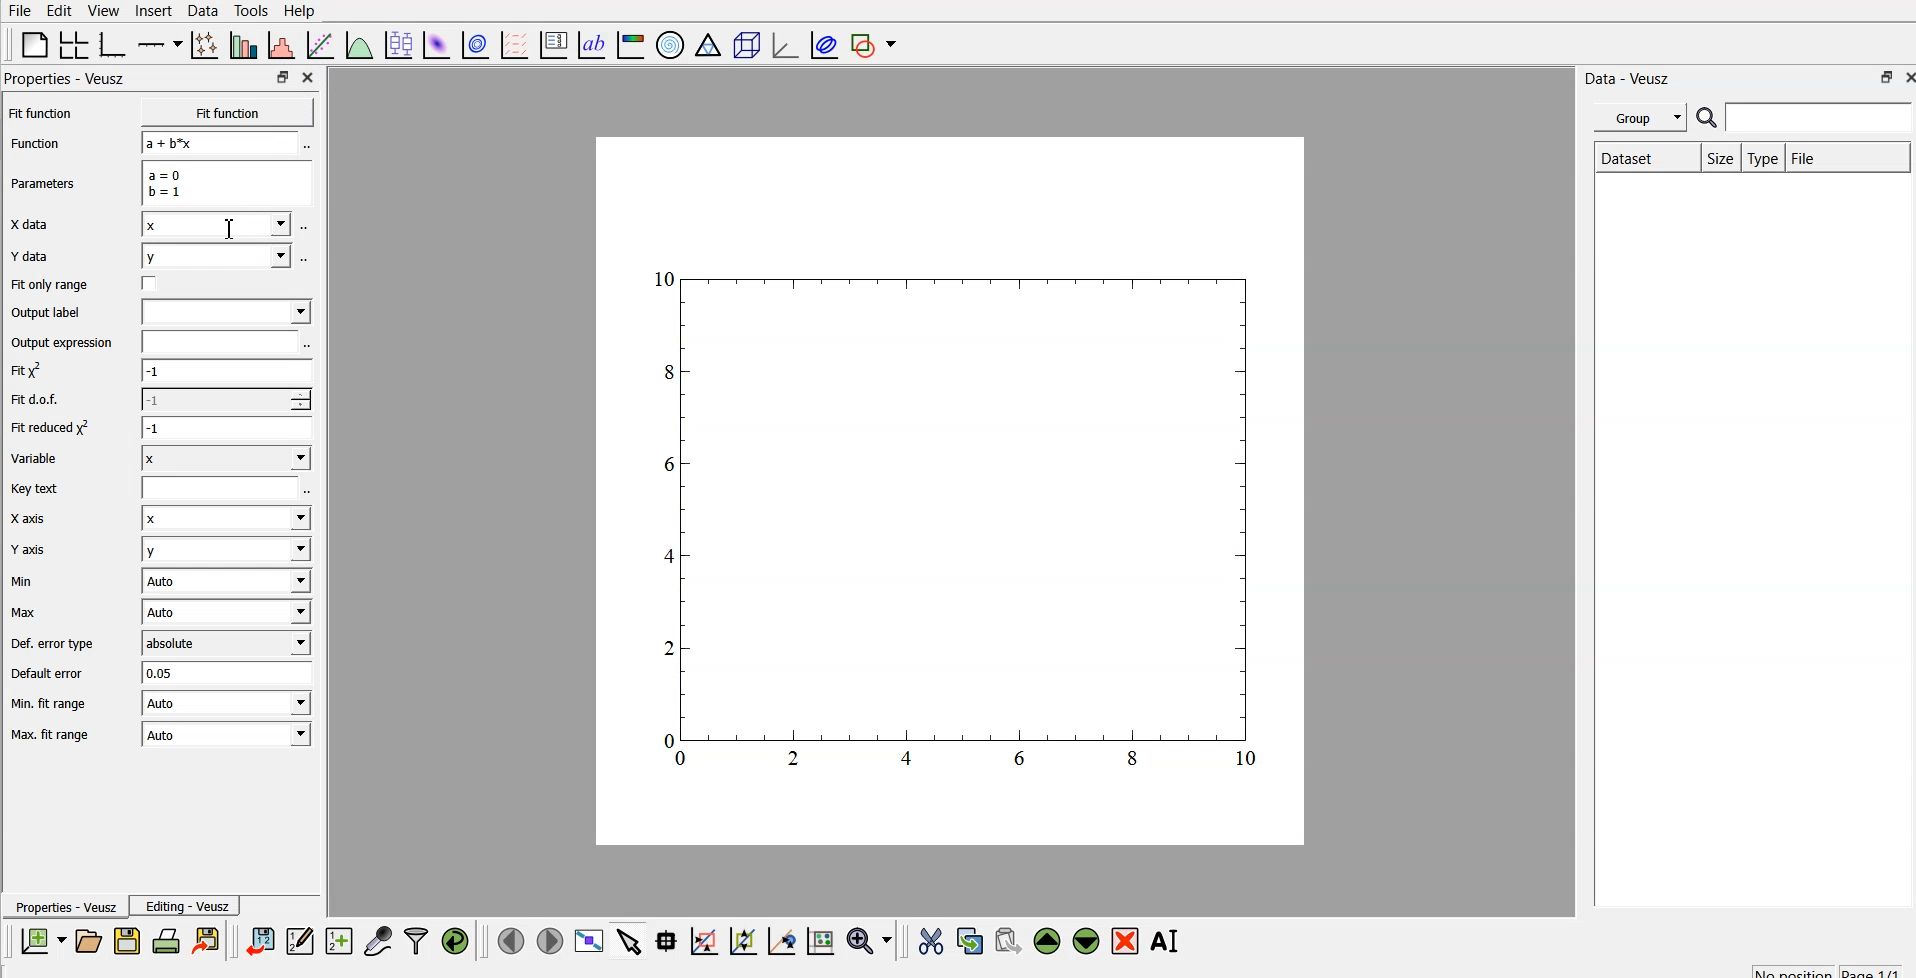  Describe the element at coordinates (635, 45) in the screenshot. I see `image color bar` at that location.